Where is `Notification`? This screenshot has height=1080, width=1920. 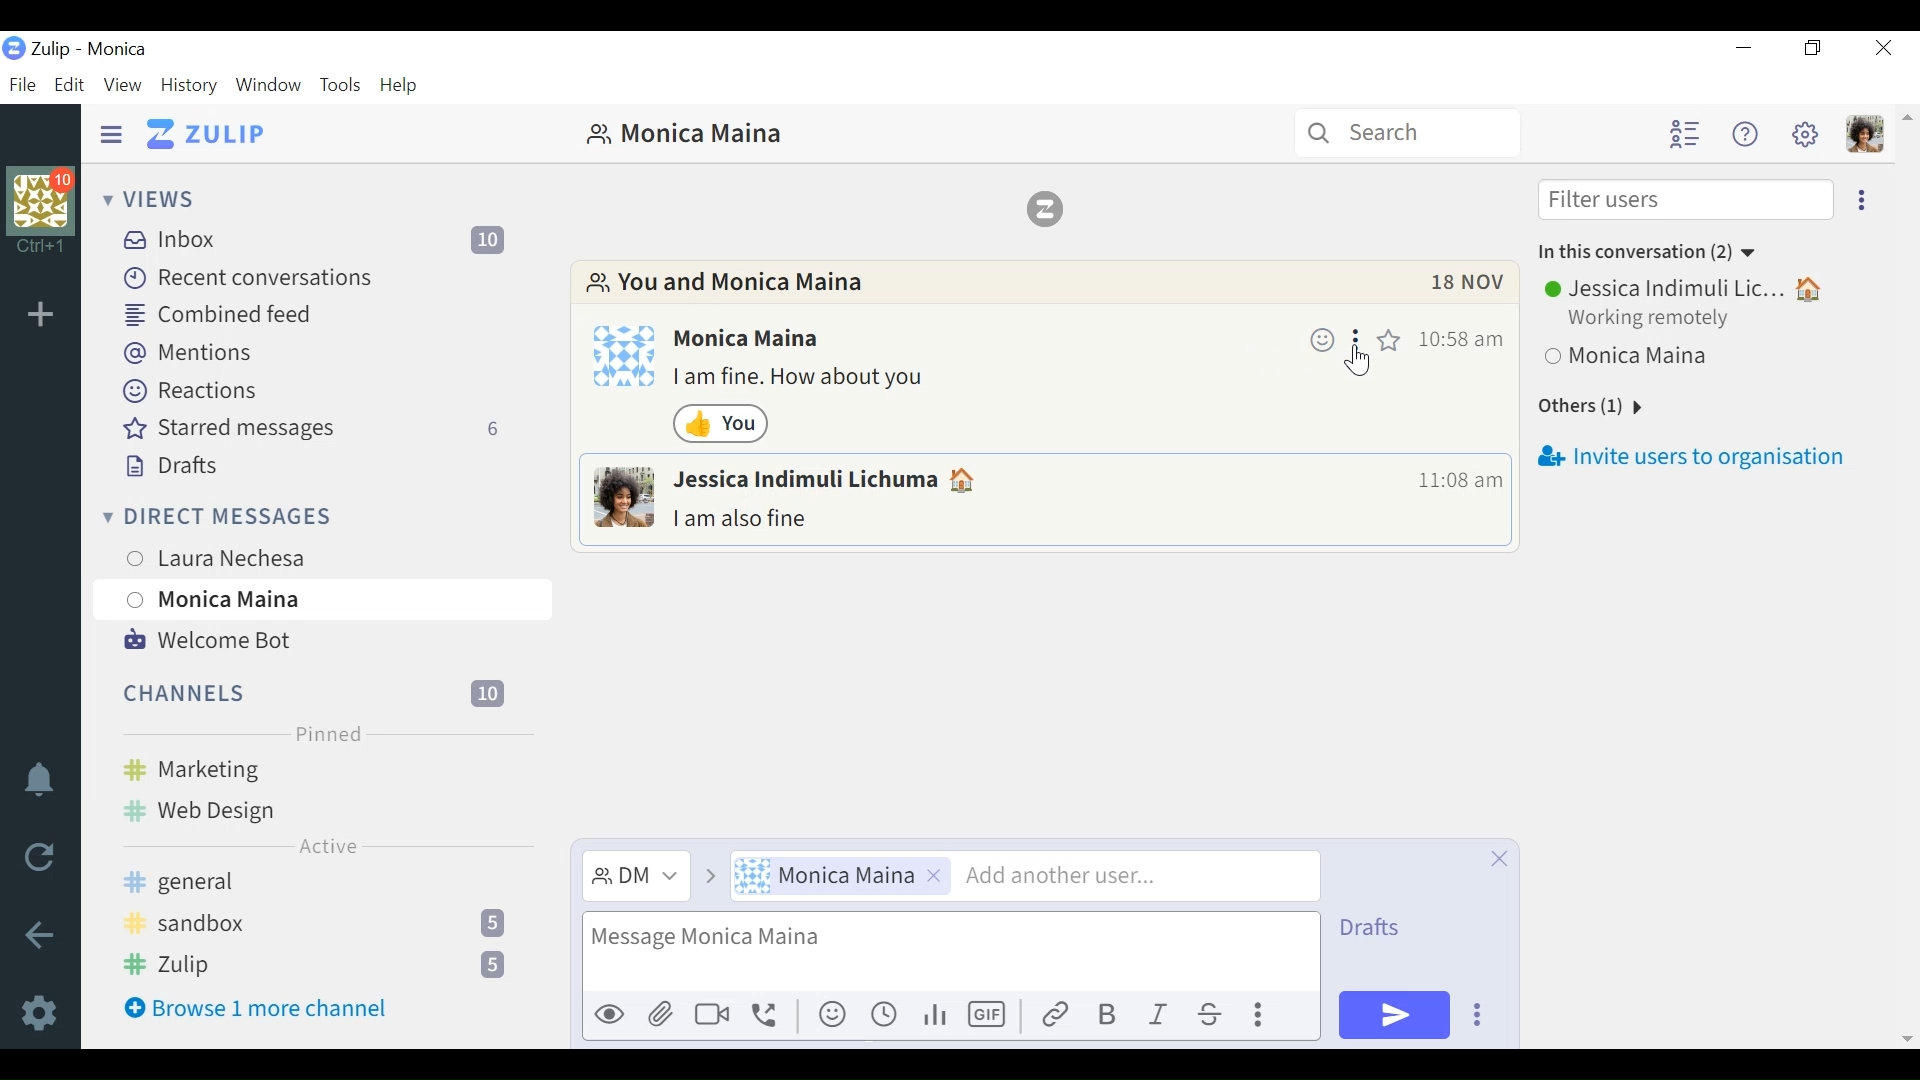 Notification is located at coordinates (37, 781).